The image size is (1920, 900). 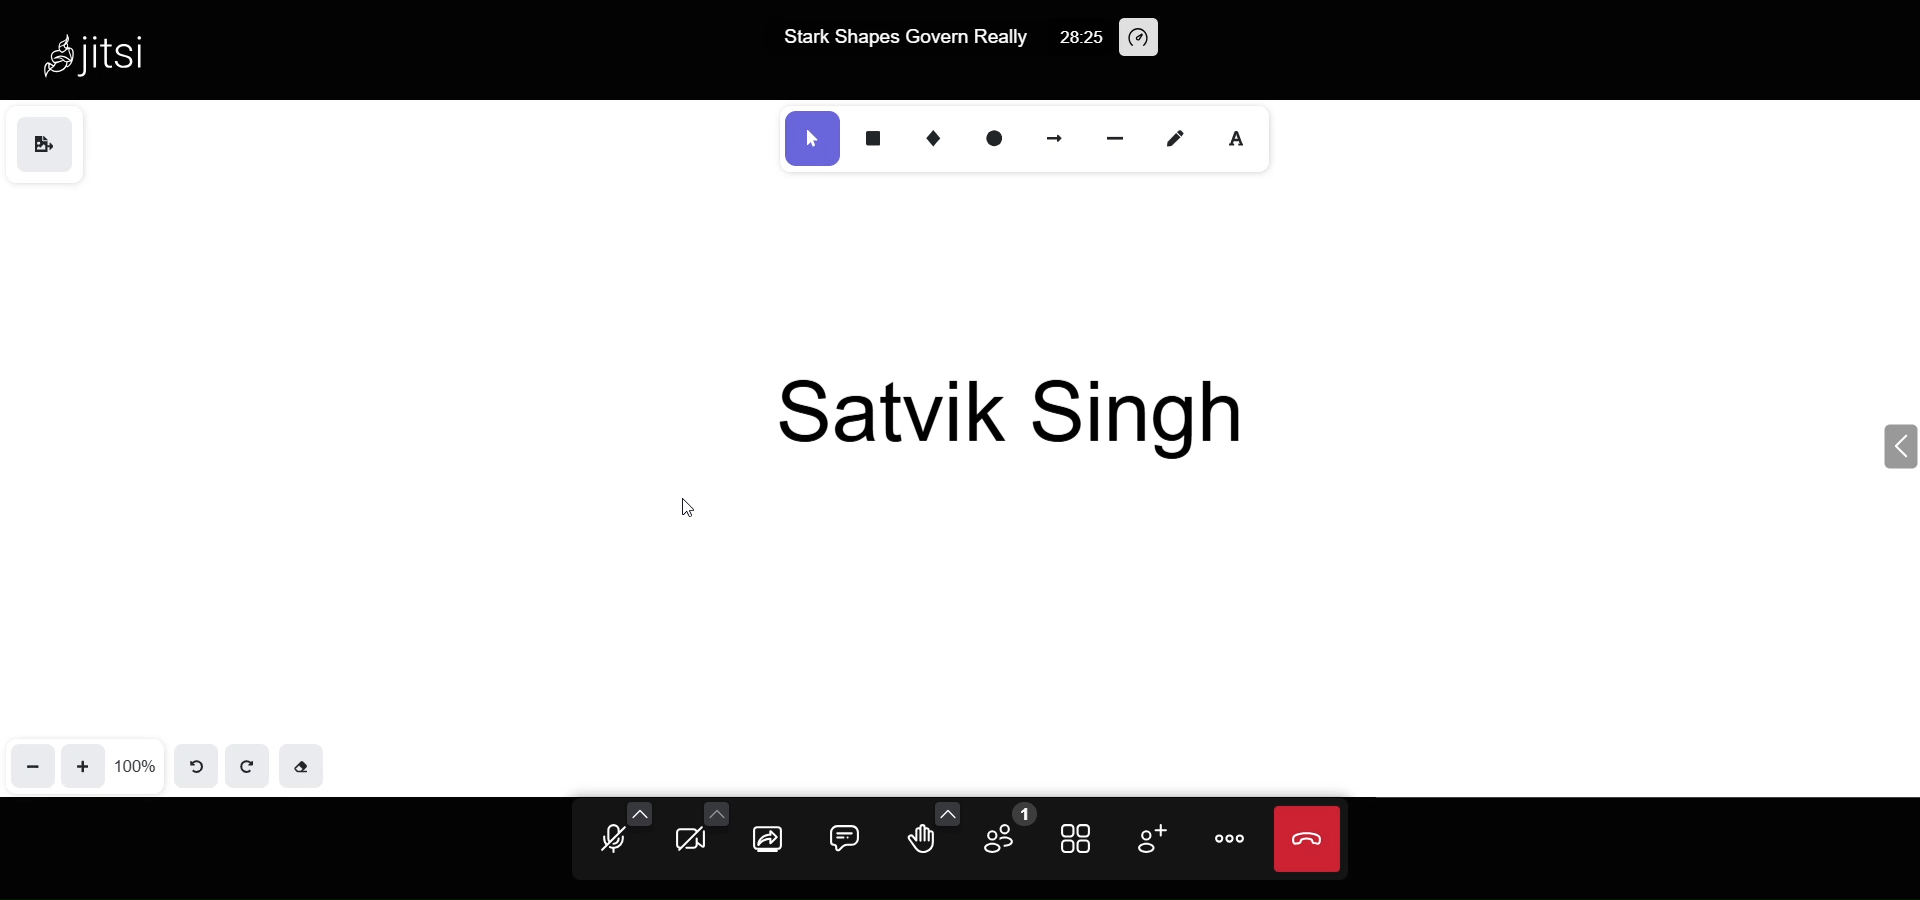 What do you see at coordinates (714, 813) in the screenshot?
I see `more camera option` at bounding box center [714, 813].